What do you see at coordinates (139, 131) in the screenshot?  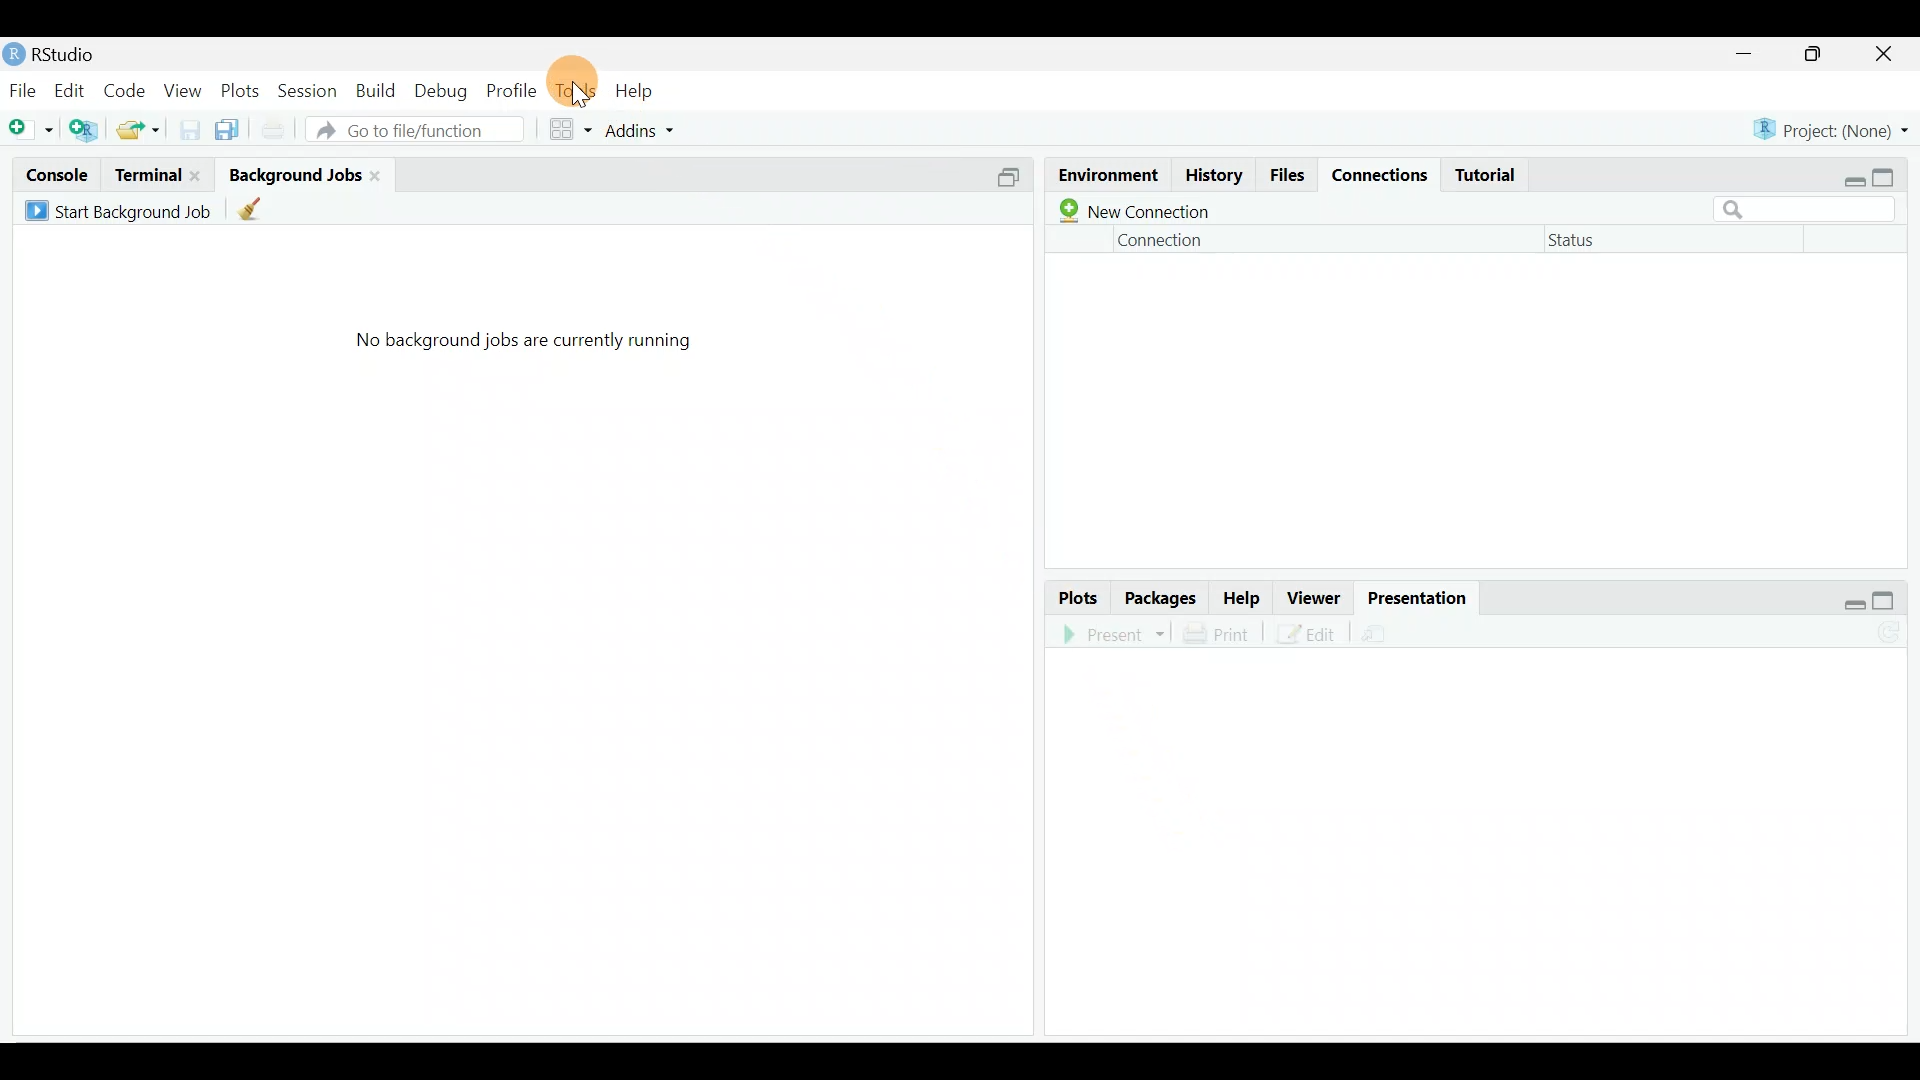 I see `open an existing file` at bounding box center [139, 131].